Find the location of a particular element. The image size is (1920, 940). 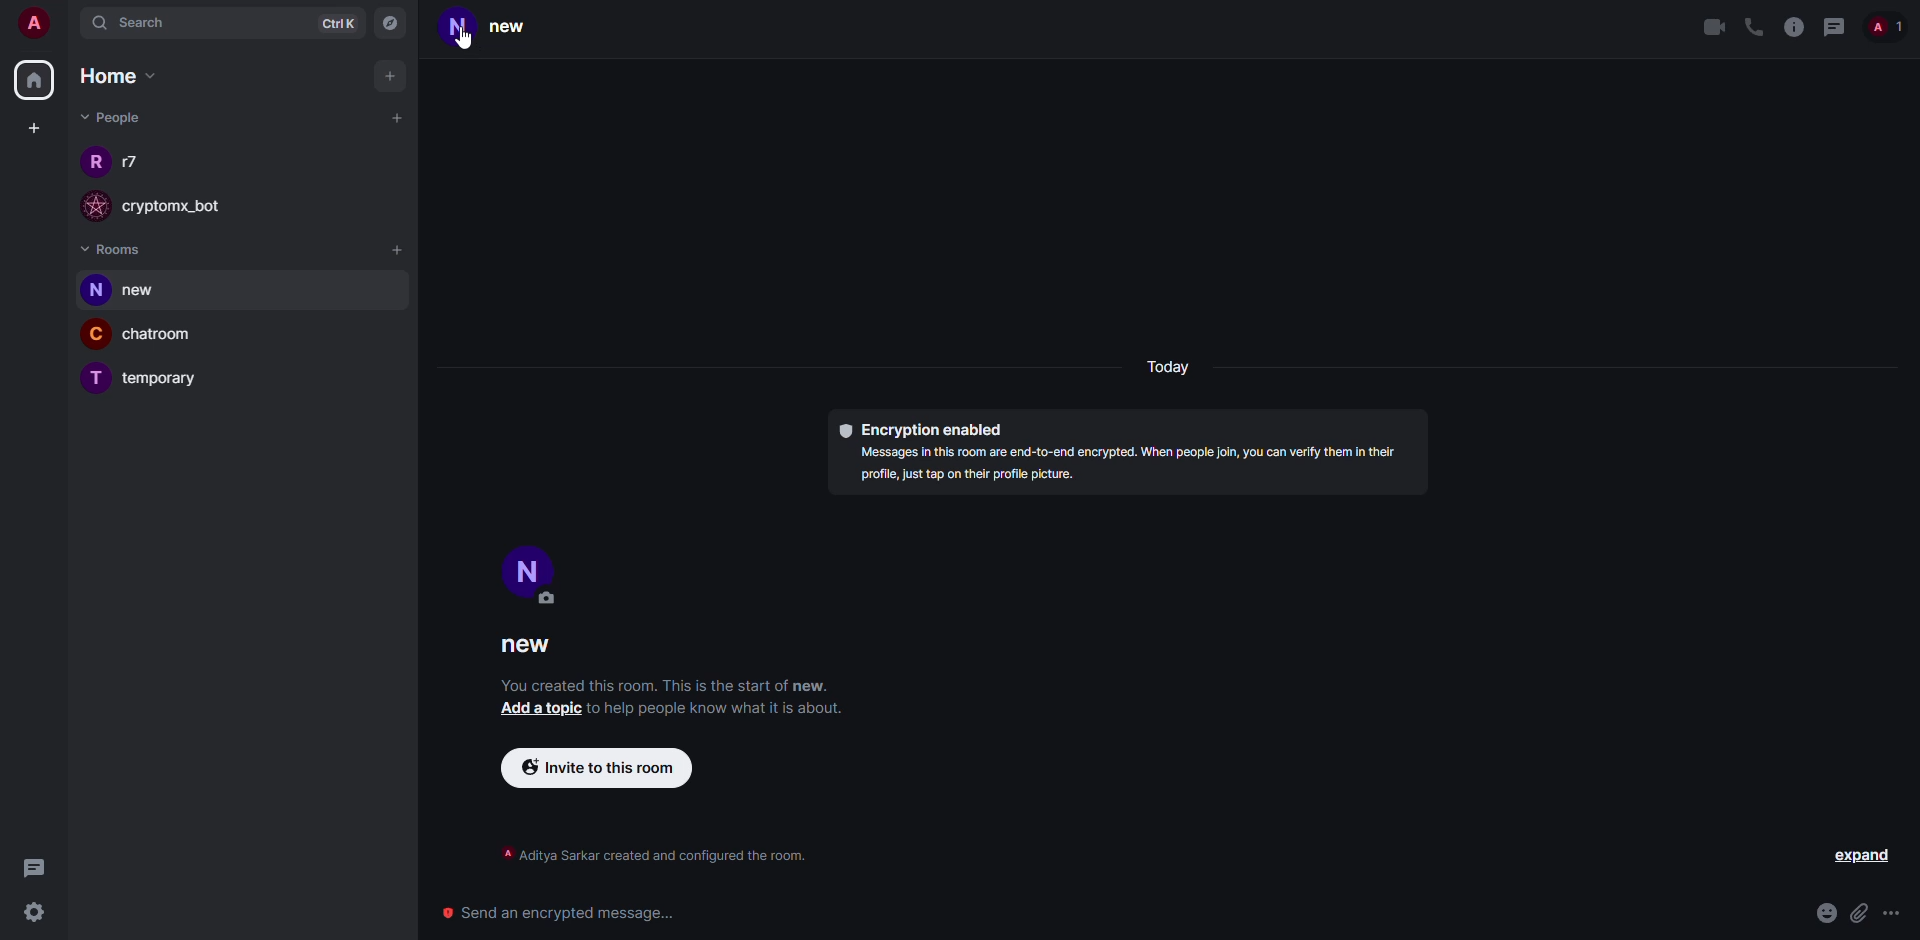

profile is located at coordinates (532, 567).